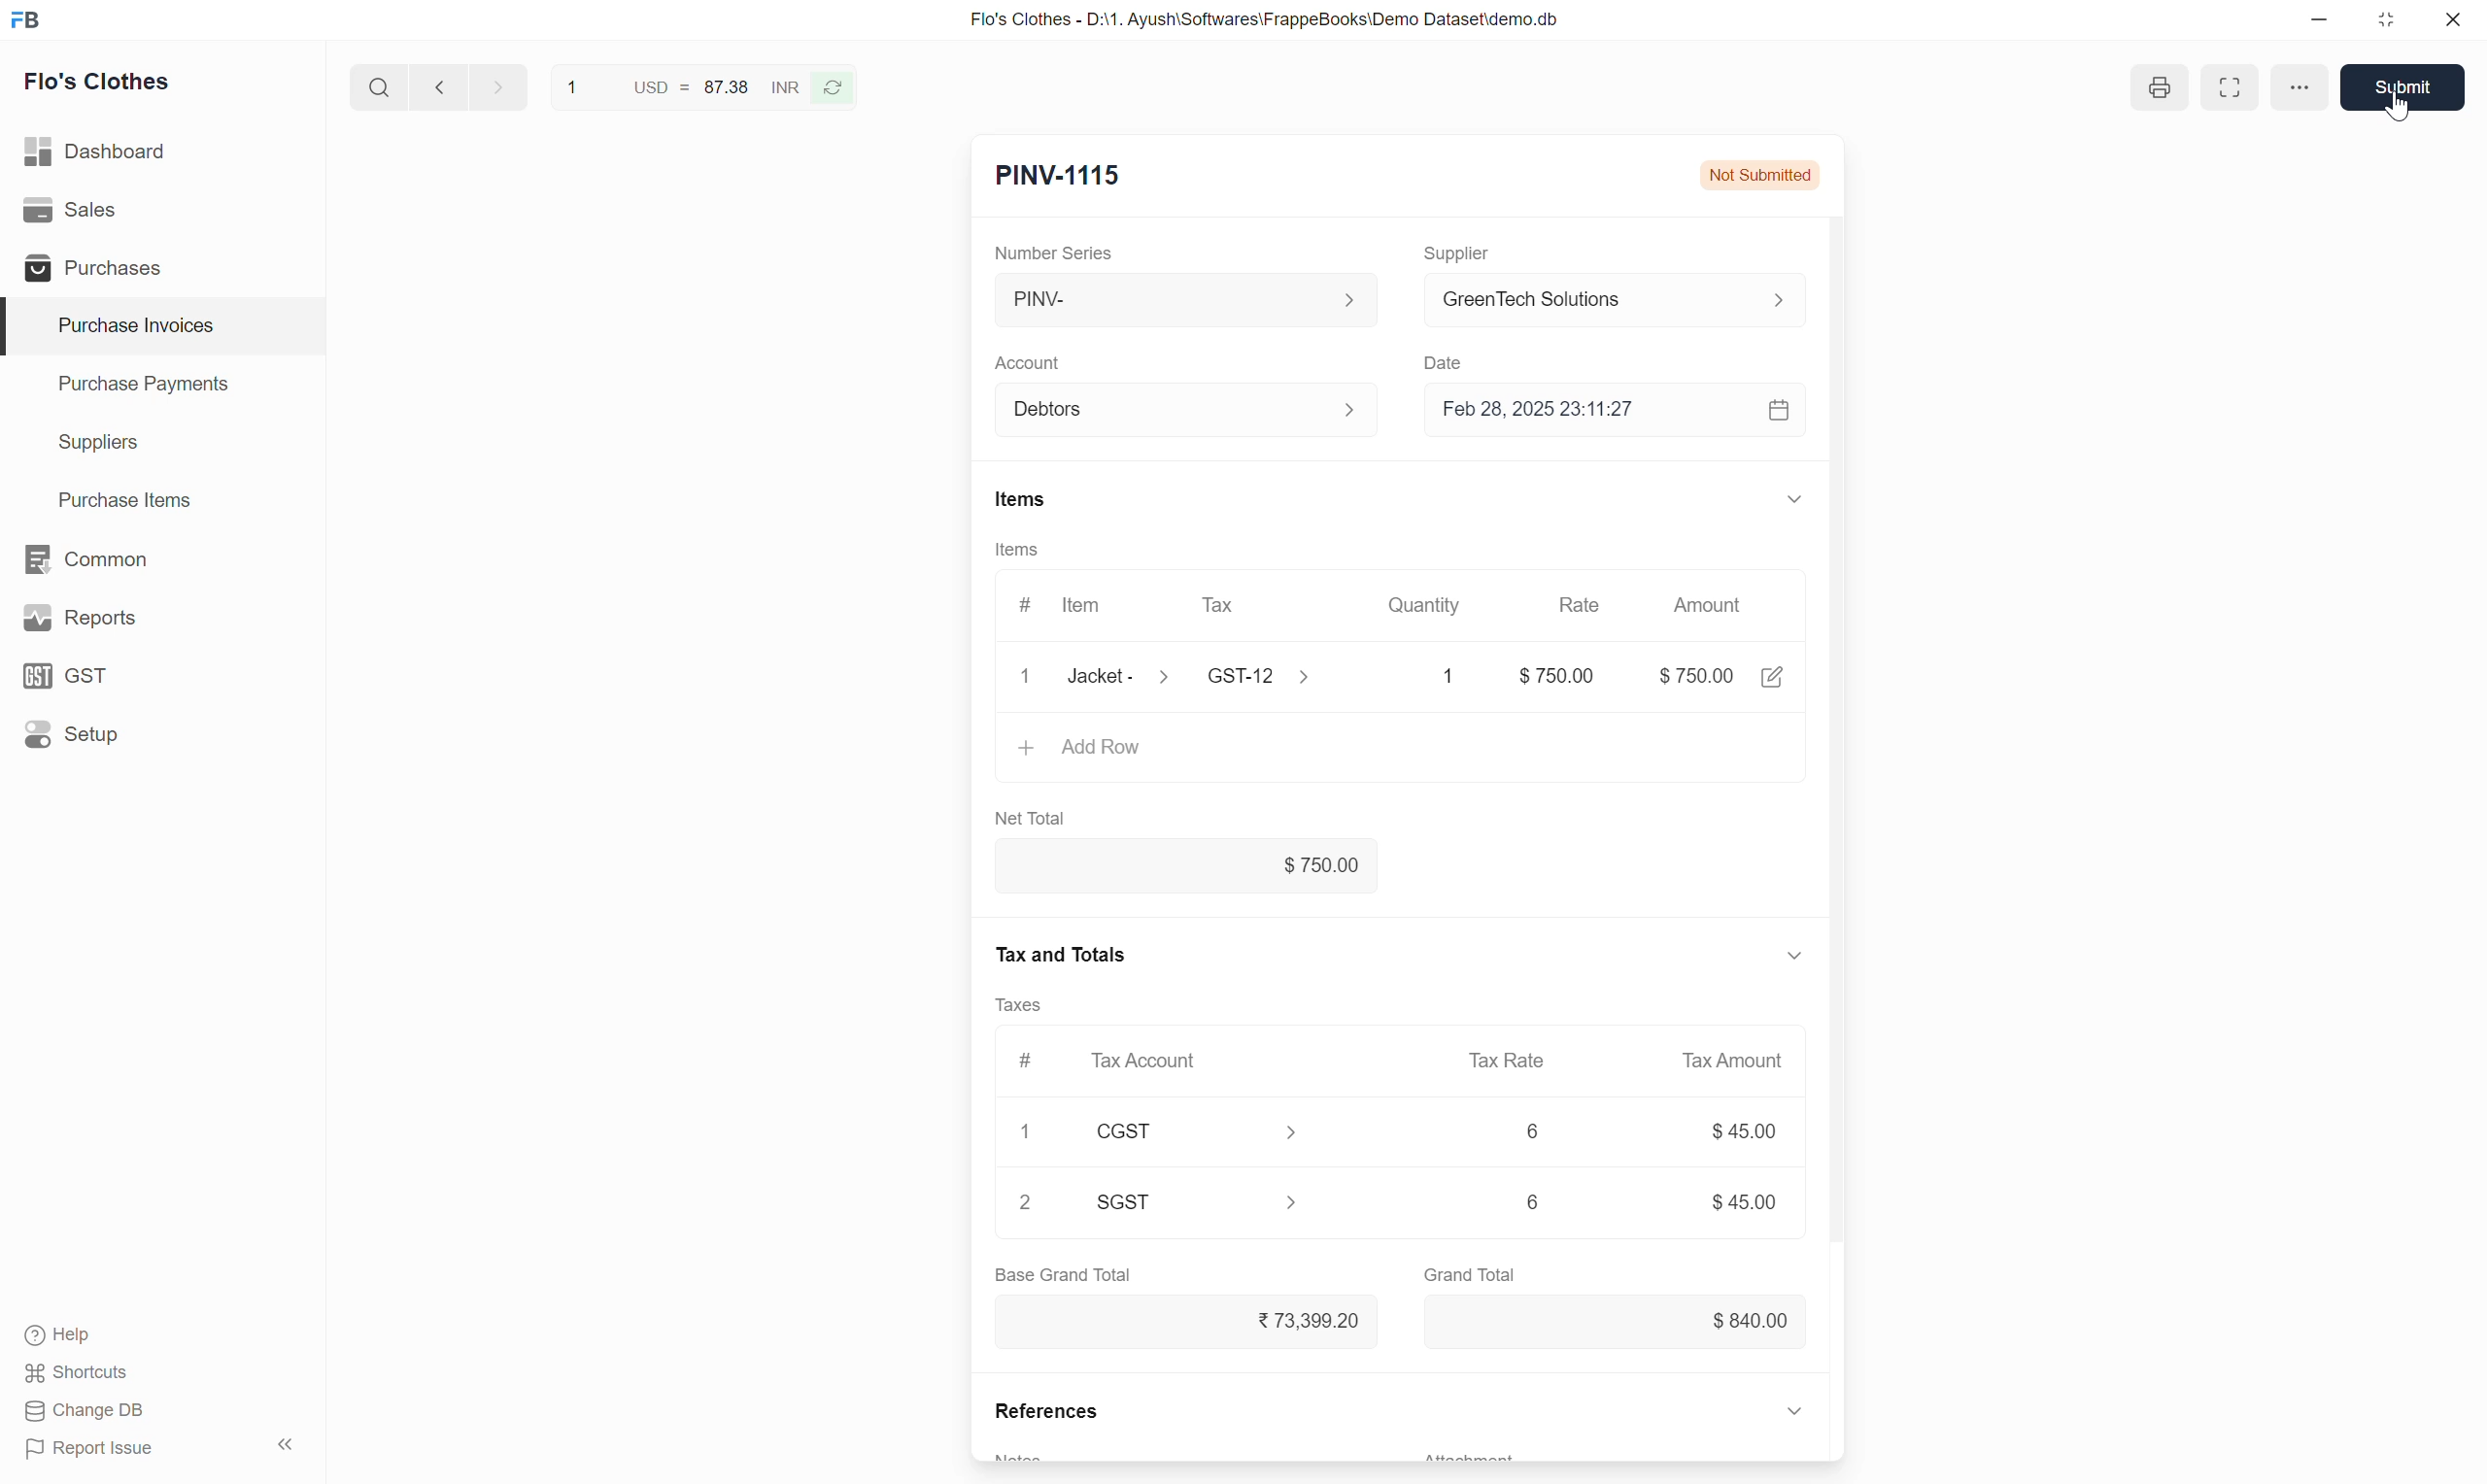  What do you see at coordinates (2409, 87) in the screenshot?
I see `Save` at bounding box center [2409, 87].